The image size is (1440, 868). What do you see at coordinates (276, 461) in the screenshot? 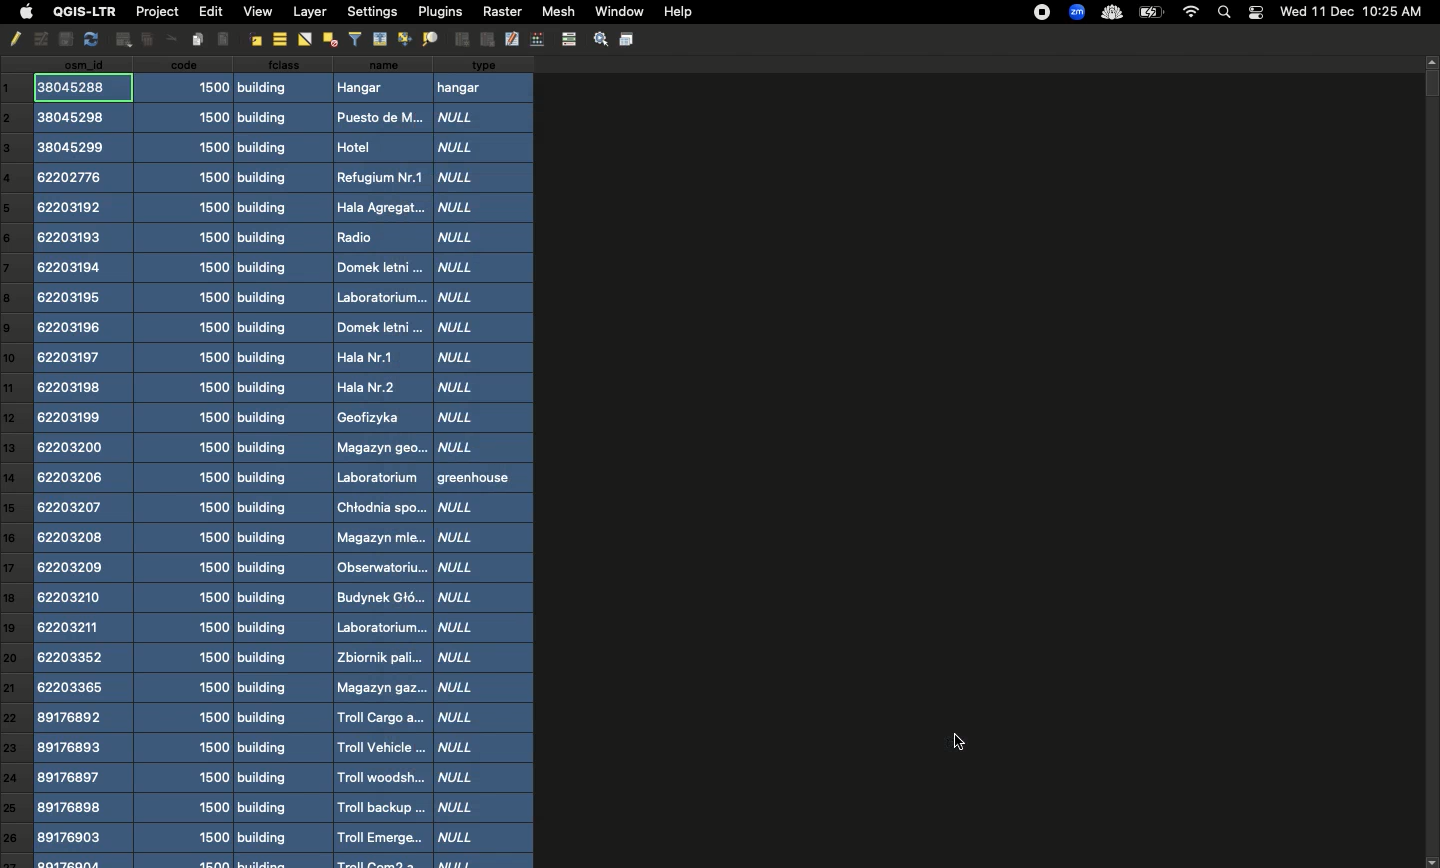
I see `class` at bounding box center [276, 461].